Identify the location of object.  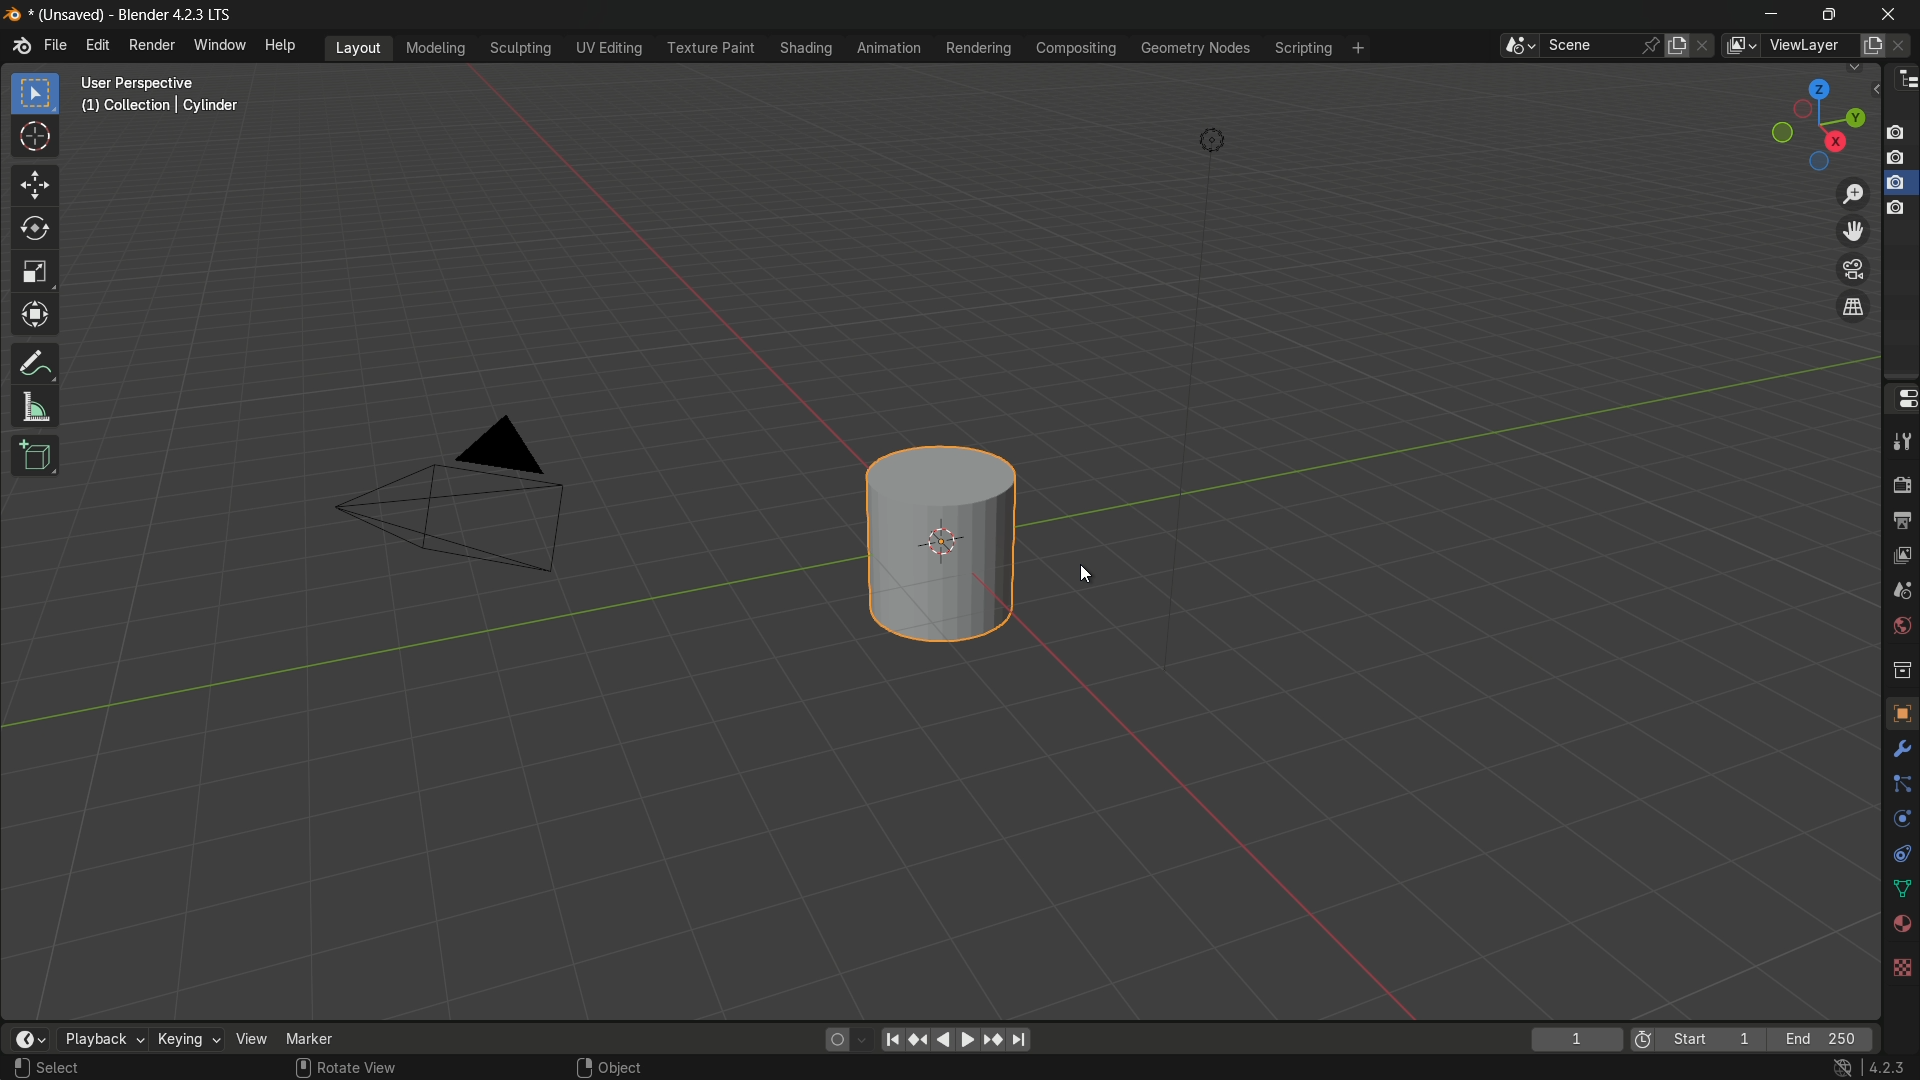
(1901, 712).